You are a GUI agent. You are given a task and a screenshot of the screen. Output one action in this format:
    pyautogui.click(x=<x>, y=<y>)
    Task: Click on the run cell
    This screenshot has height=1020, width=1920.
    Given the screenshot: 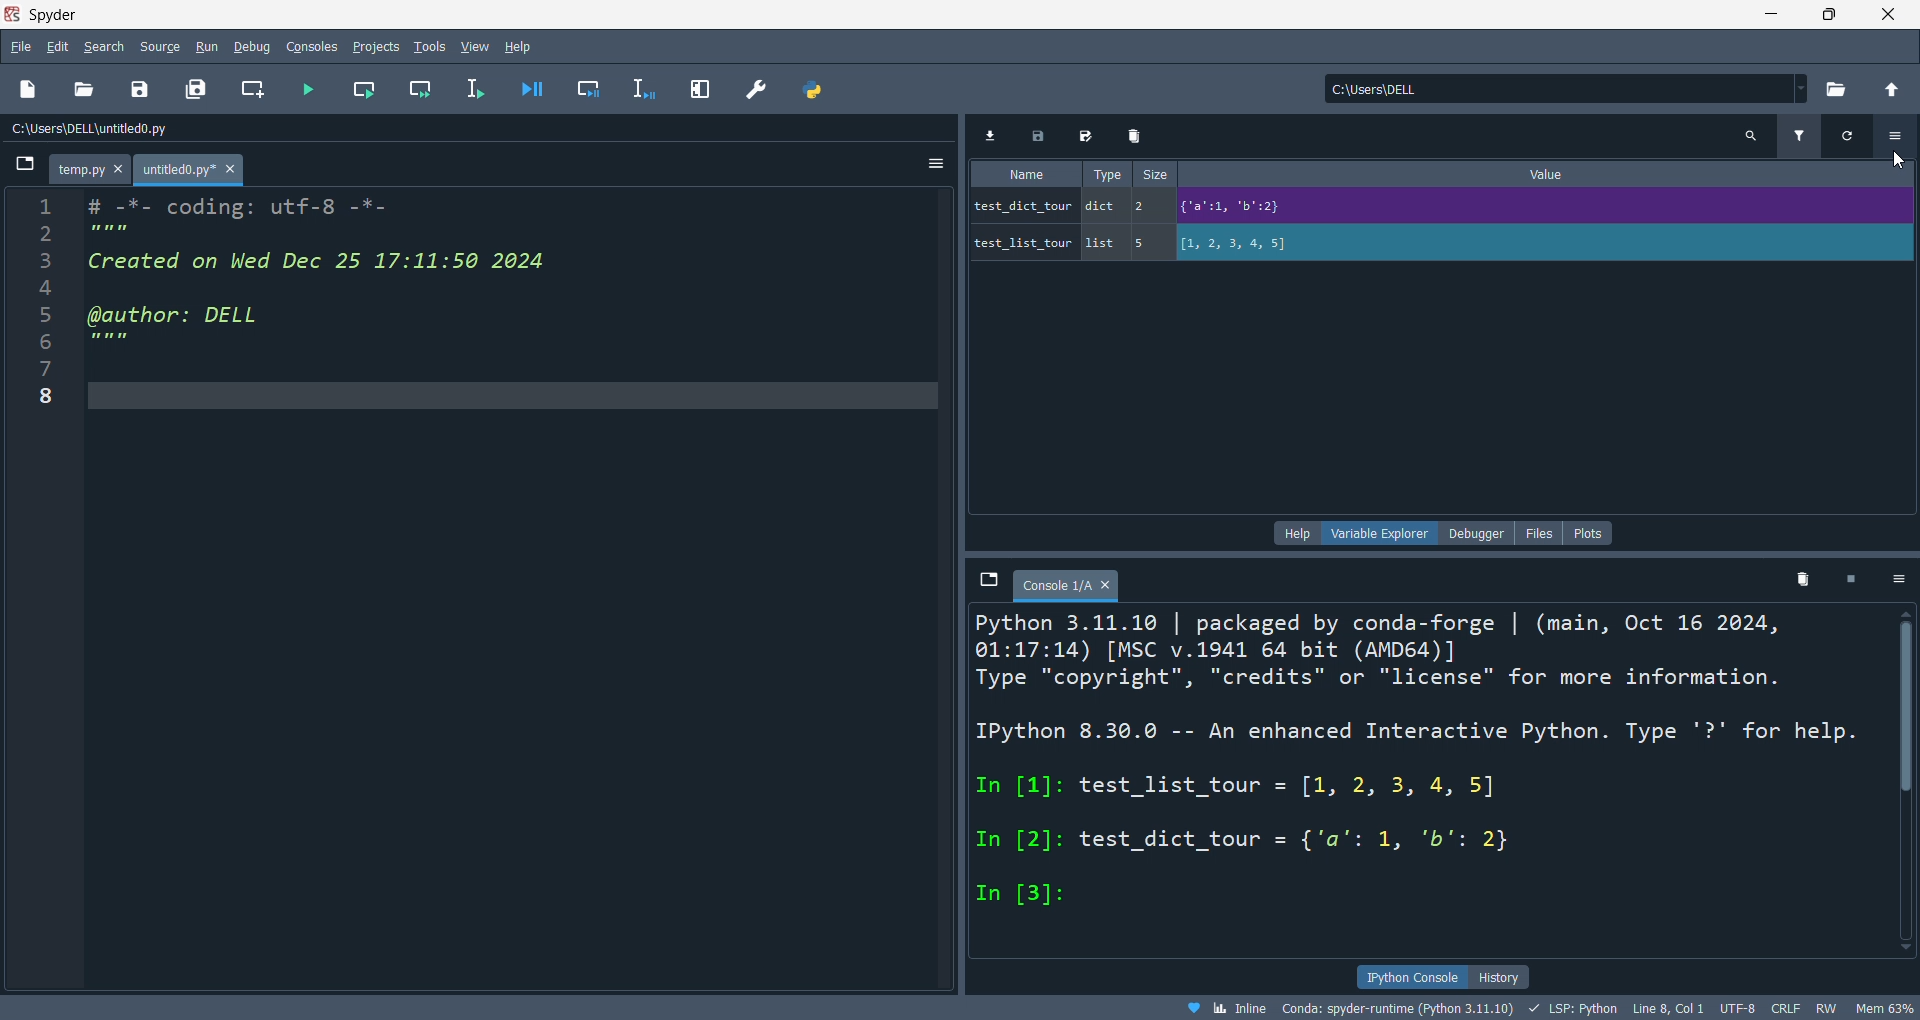 What is the action you would take?
    pyautogui.click(x=365, y=90)
    